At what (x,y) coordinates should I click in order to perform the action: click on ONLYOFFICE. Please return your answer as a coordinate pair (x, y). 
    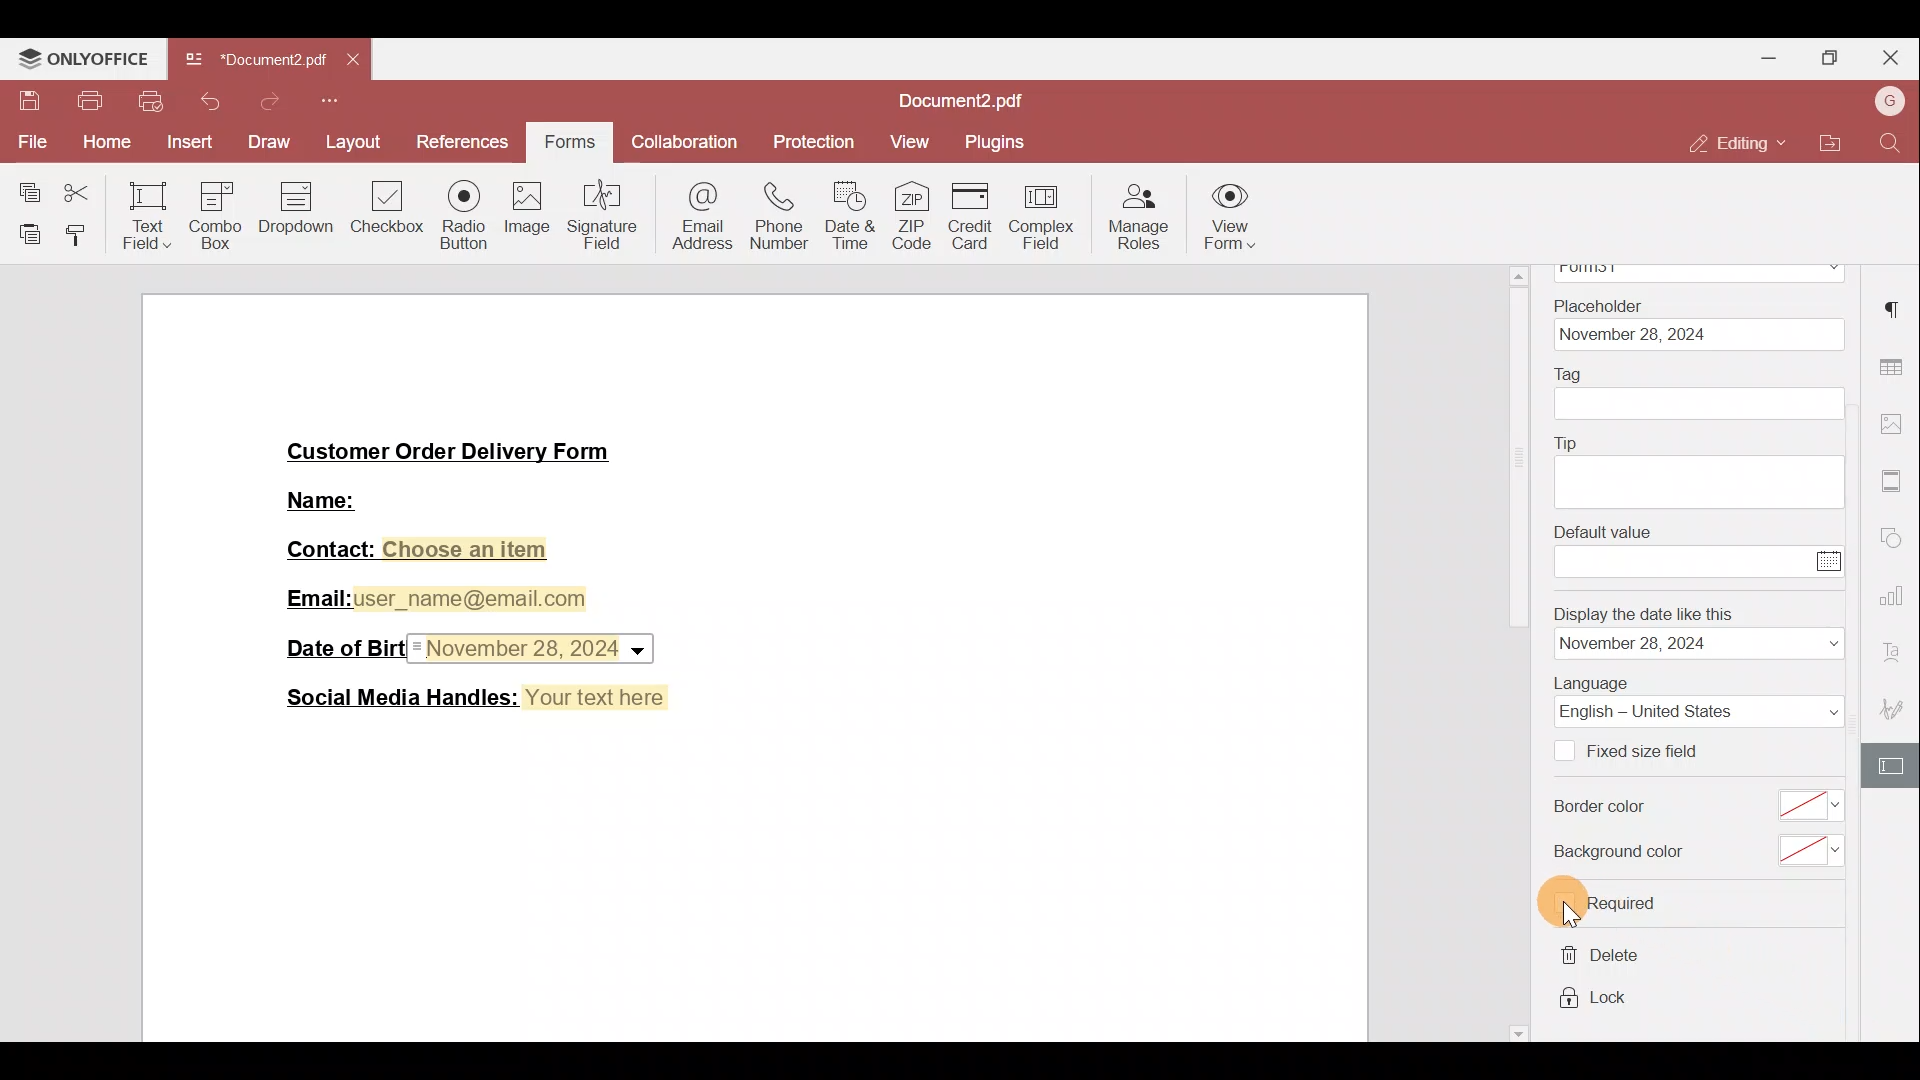
    Looking at the image, I should click on (83, 55).